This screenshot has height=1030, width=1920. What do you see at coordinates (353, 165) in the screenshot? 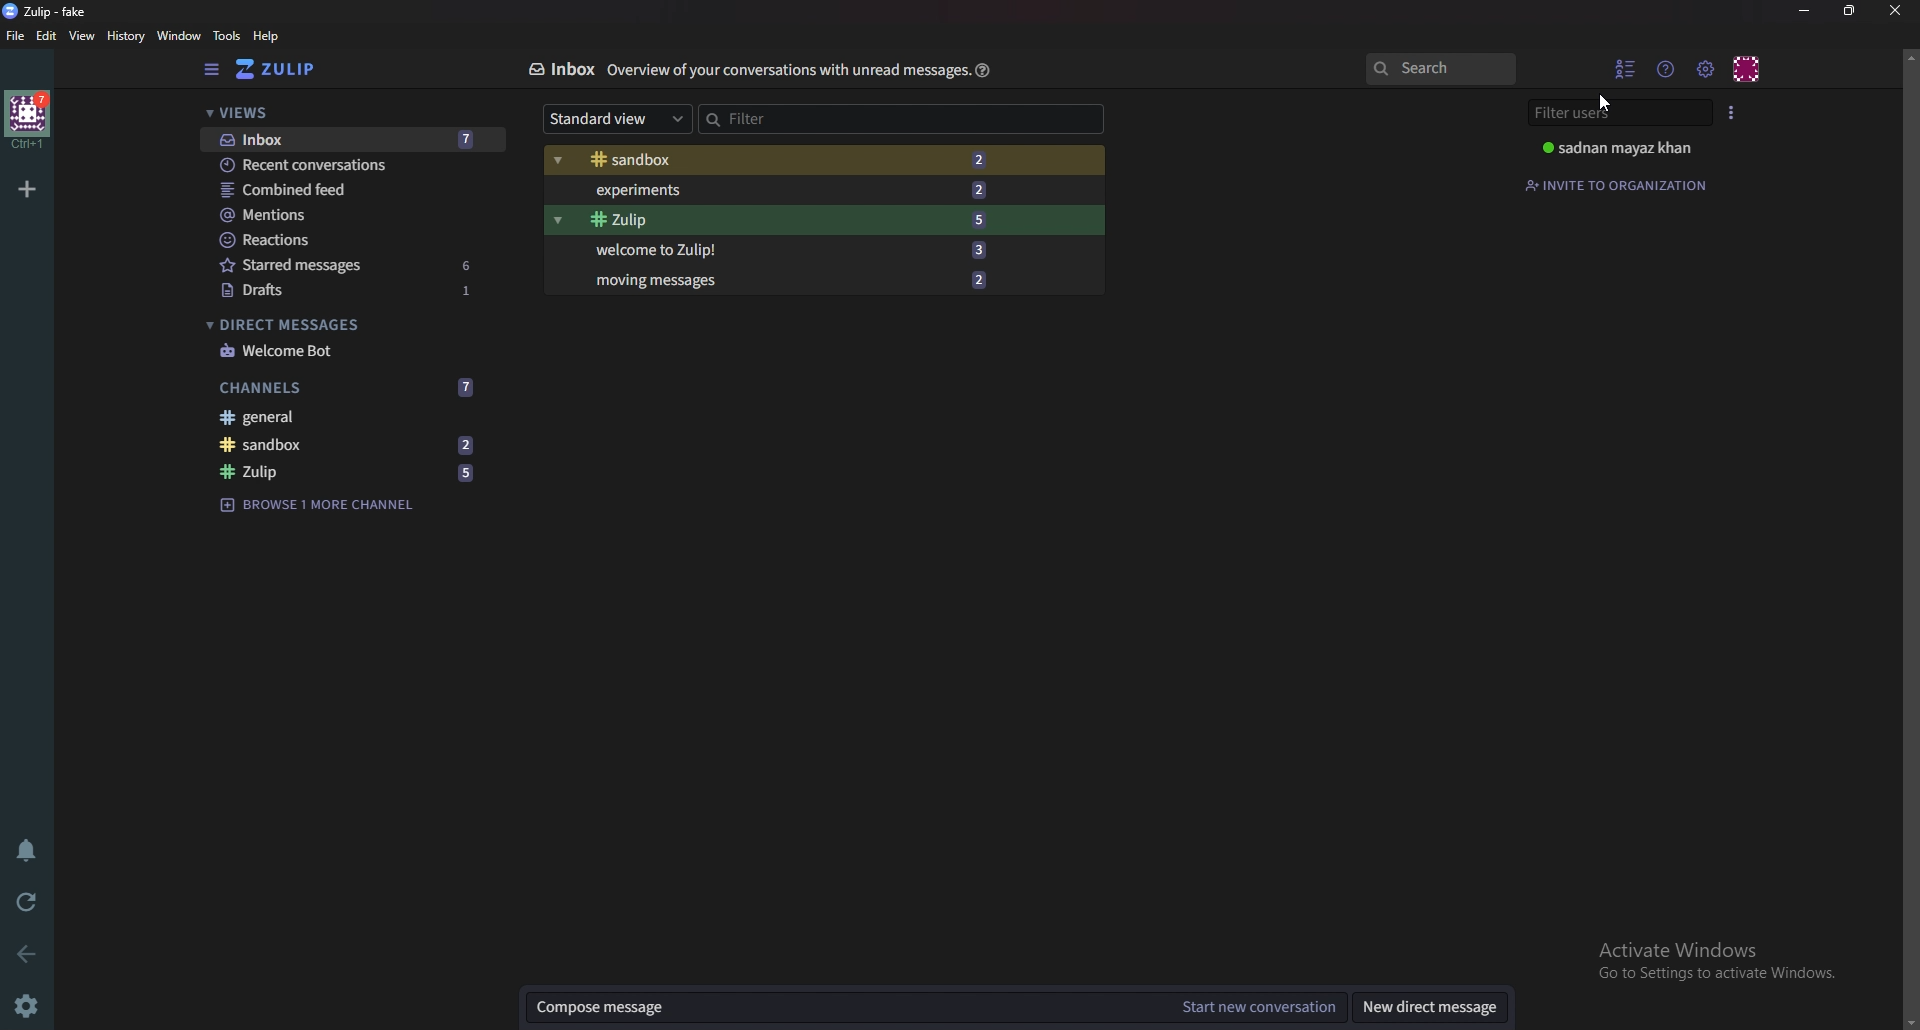
I see `Recent conversations` at bounding box center [353, 165].